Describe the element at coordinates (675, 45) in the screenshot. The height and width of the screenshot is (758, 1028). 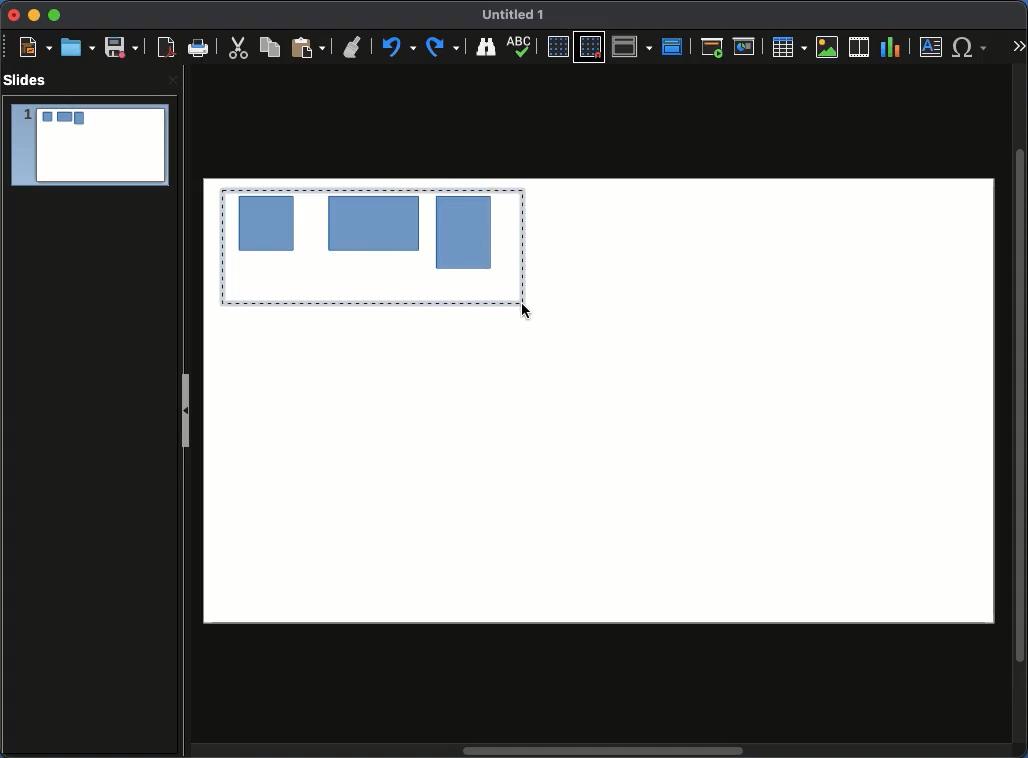
I see `Master slide` at that location.